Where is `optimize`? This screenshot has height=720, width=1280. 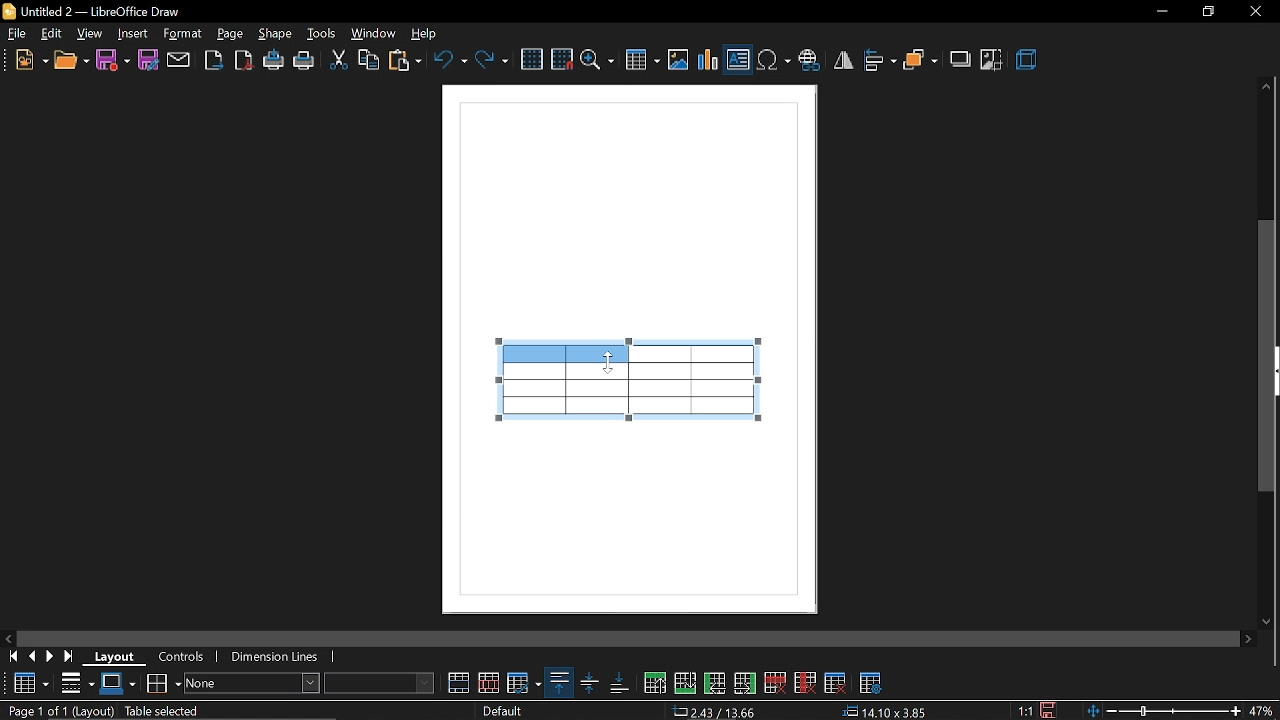
optimize is located at coordinates (524, 683).